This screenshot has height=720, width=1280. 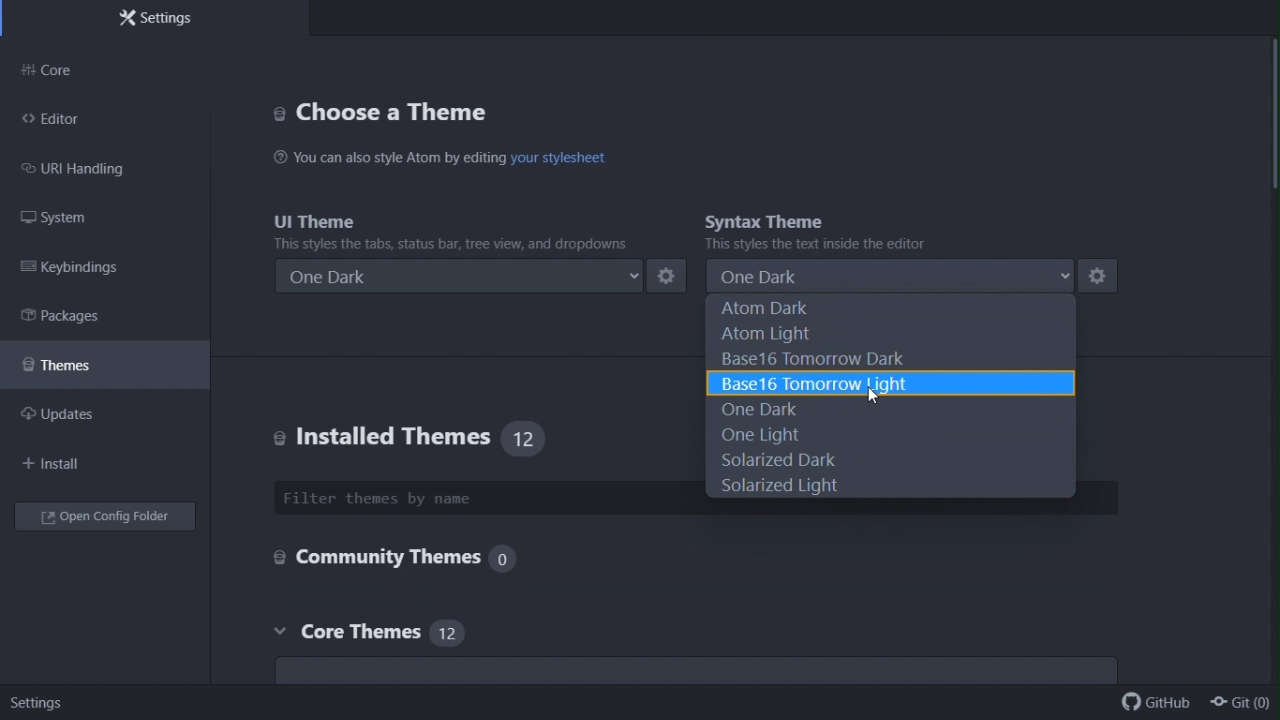 What do you see at coordinates (894, 309) in the screenshot?
I see `Atom dark` at bounding box center [894, 309].